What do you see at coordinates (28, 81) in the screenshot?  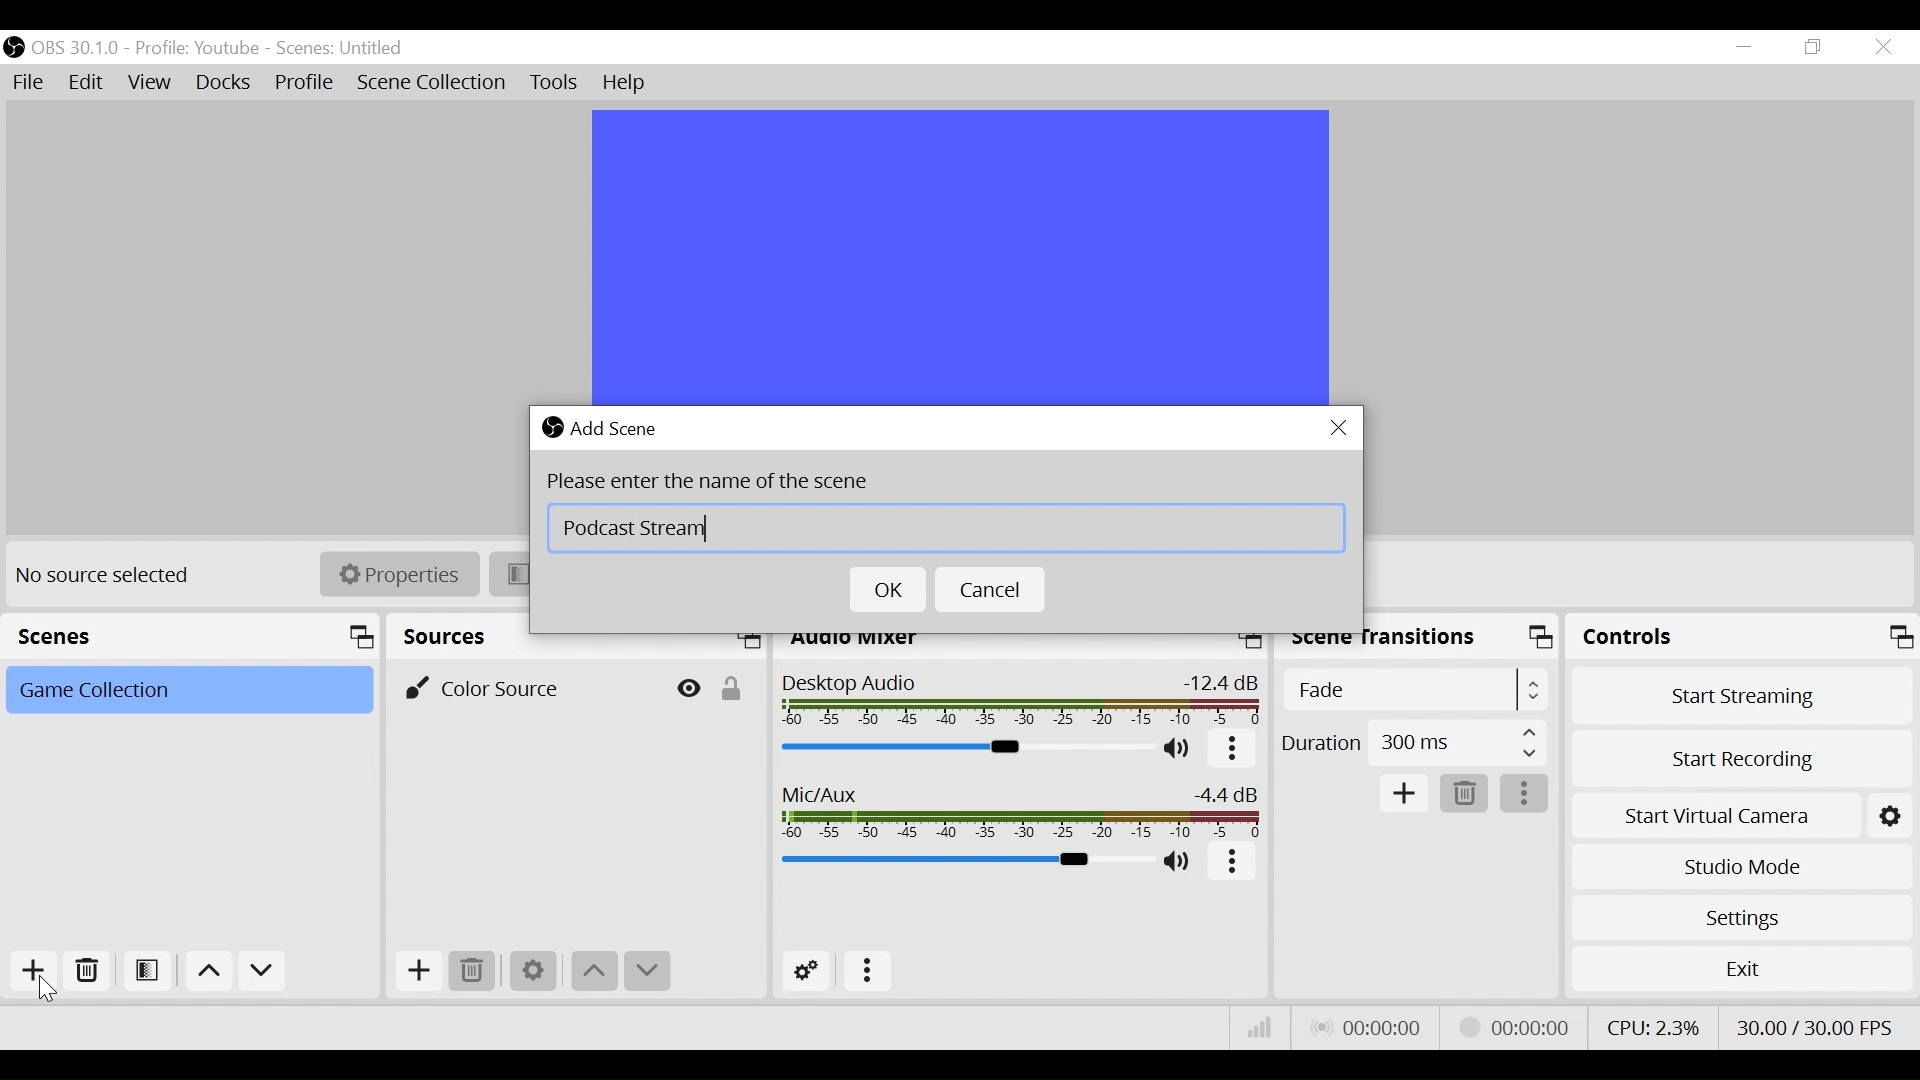 I see `File` at bounding box center [28, 81].